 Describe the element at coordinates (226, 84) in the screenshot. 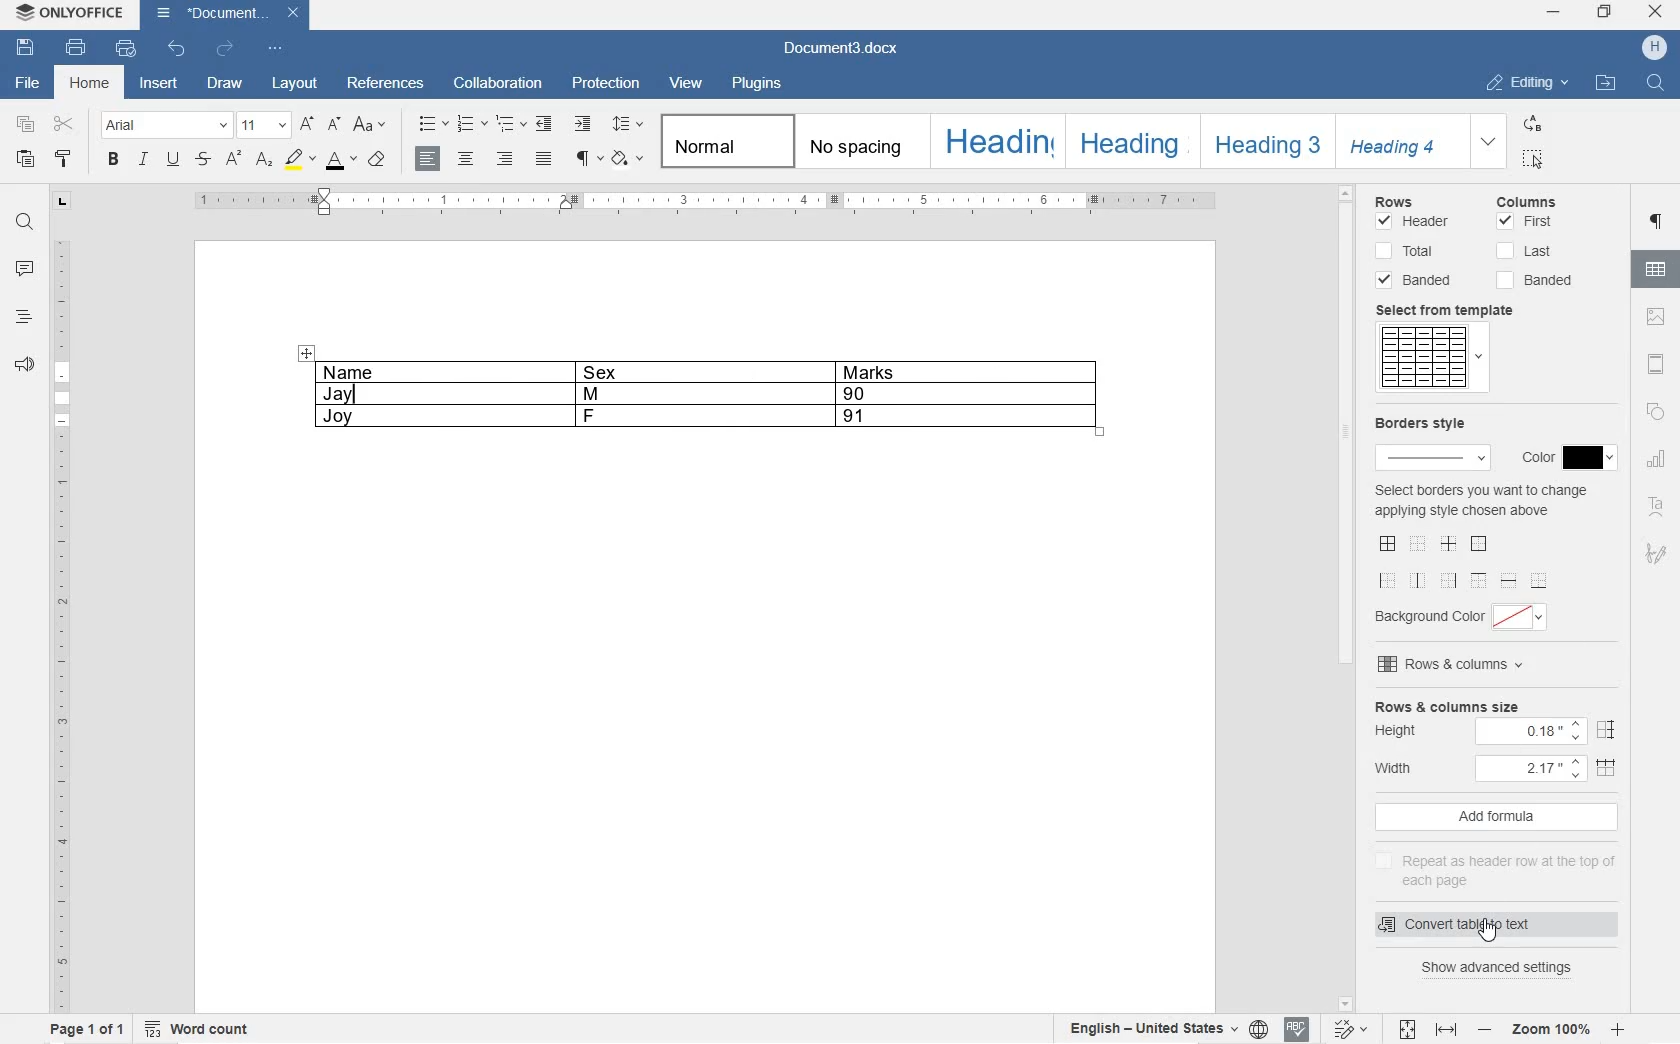

I see `DRAW` at that location.